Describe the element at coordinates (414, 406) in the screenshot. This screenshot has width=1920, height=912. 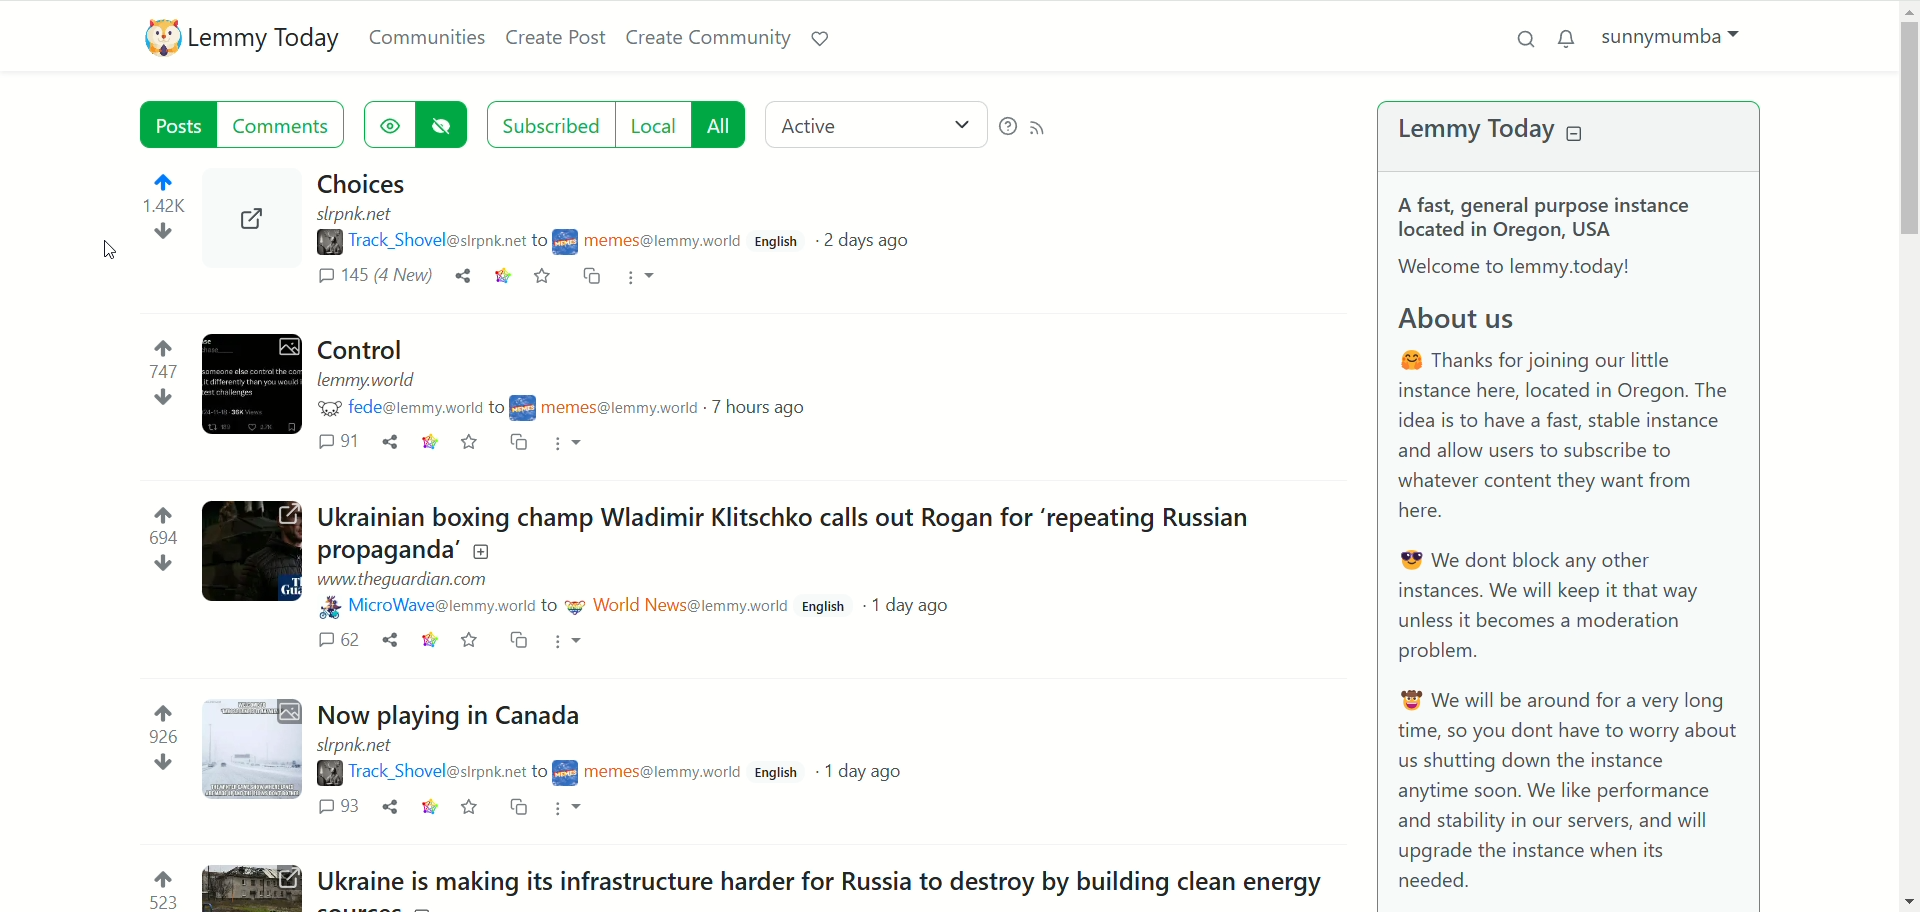
I see `username` at that location.